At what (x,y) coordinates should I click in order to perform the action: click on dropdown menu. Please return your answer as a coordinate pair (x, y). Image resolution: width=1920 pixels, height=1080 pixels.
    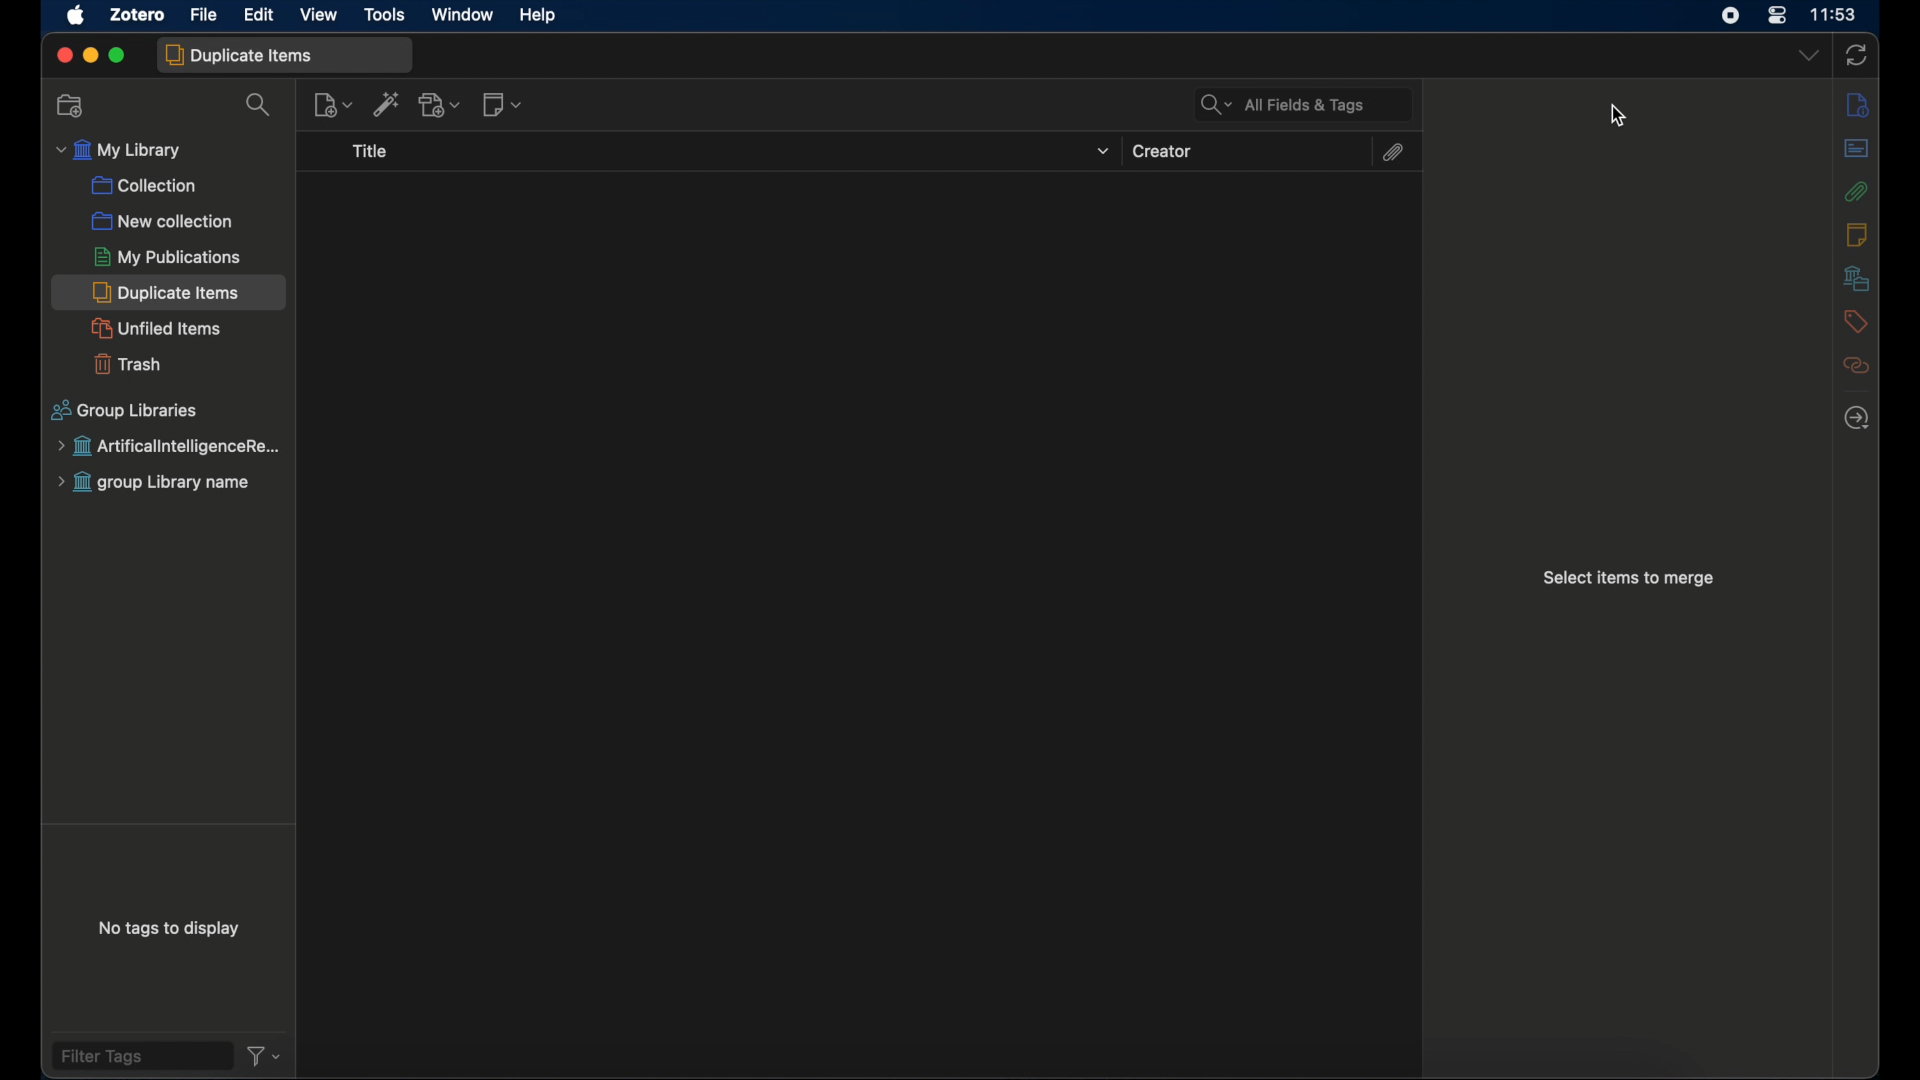
    Looking at the image, I should click on (1806, 54).